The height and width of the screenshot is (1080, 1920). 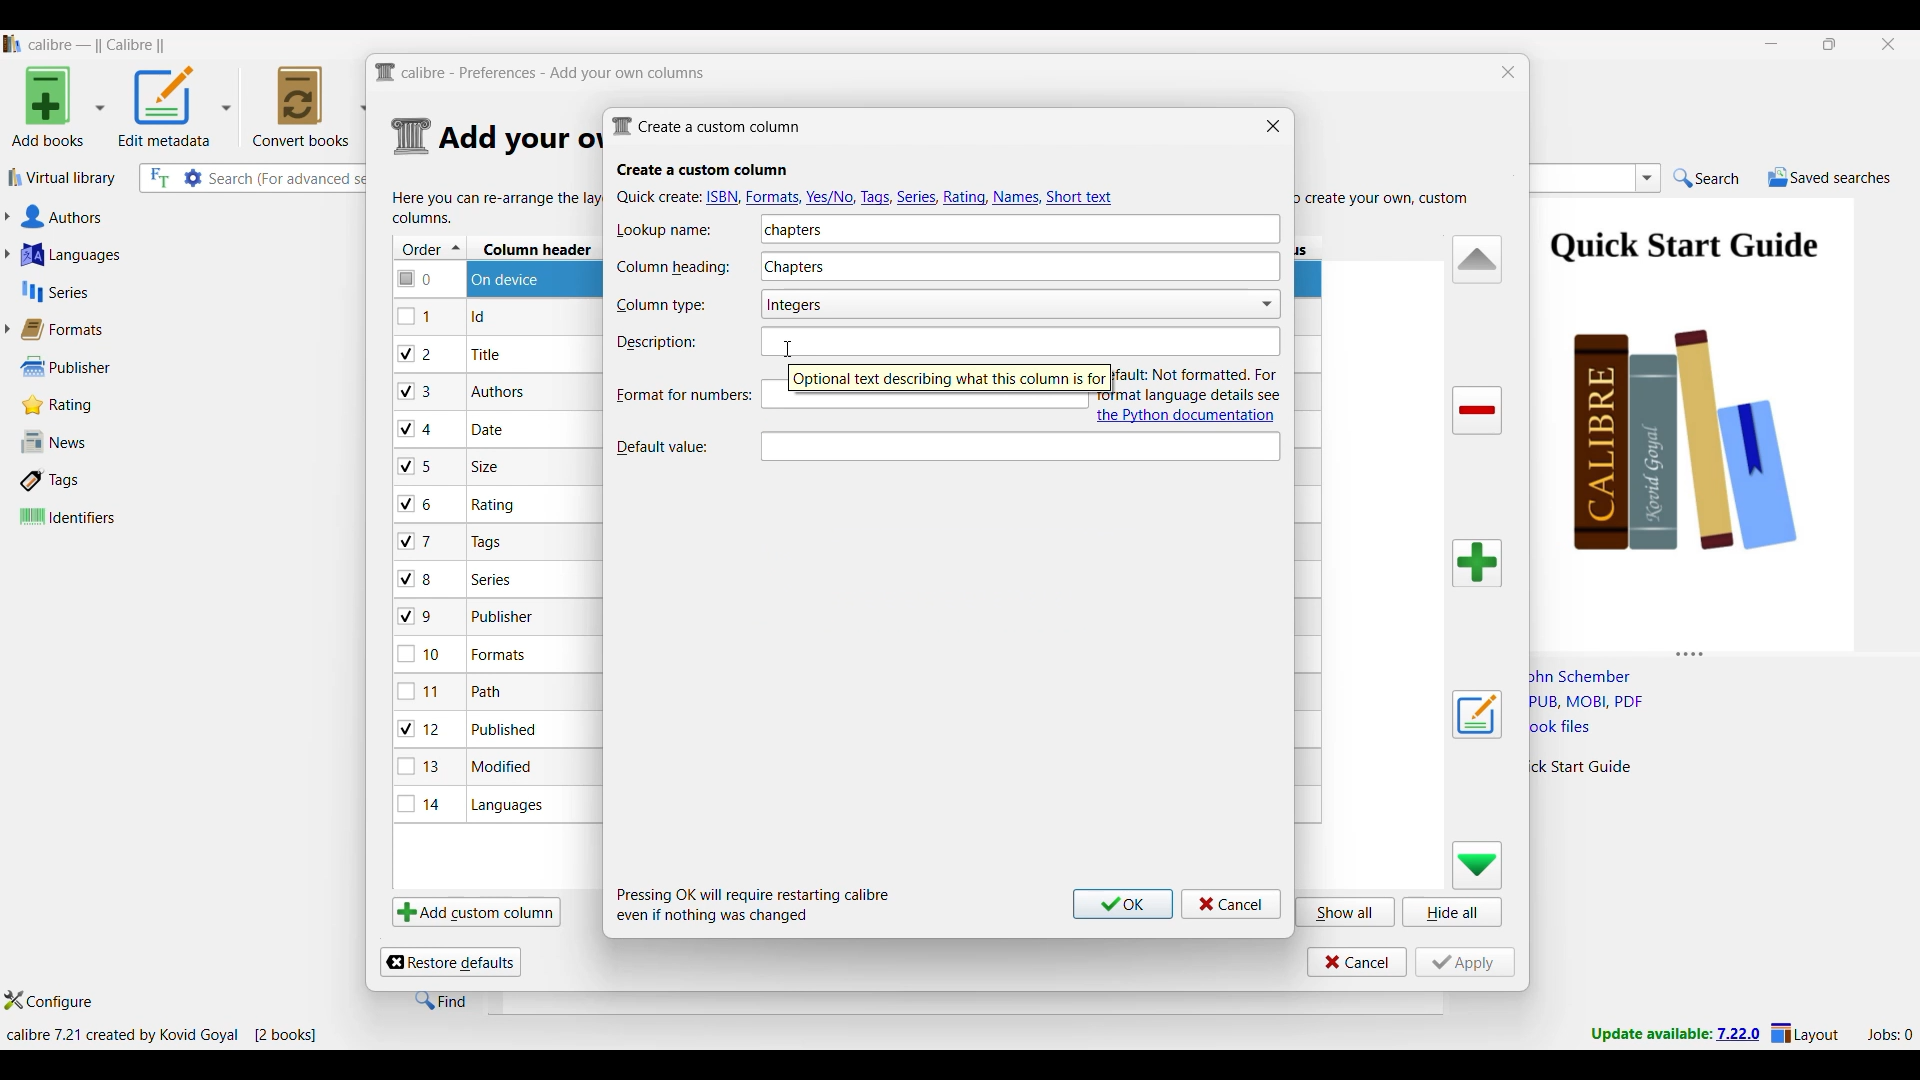 I want to click on checkbox - 6, so click(x=419, y=505).